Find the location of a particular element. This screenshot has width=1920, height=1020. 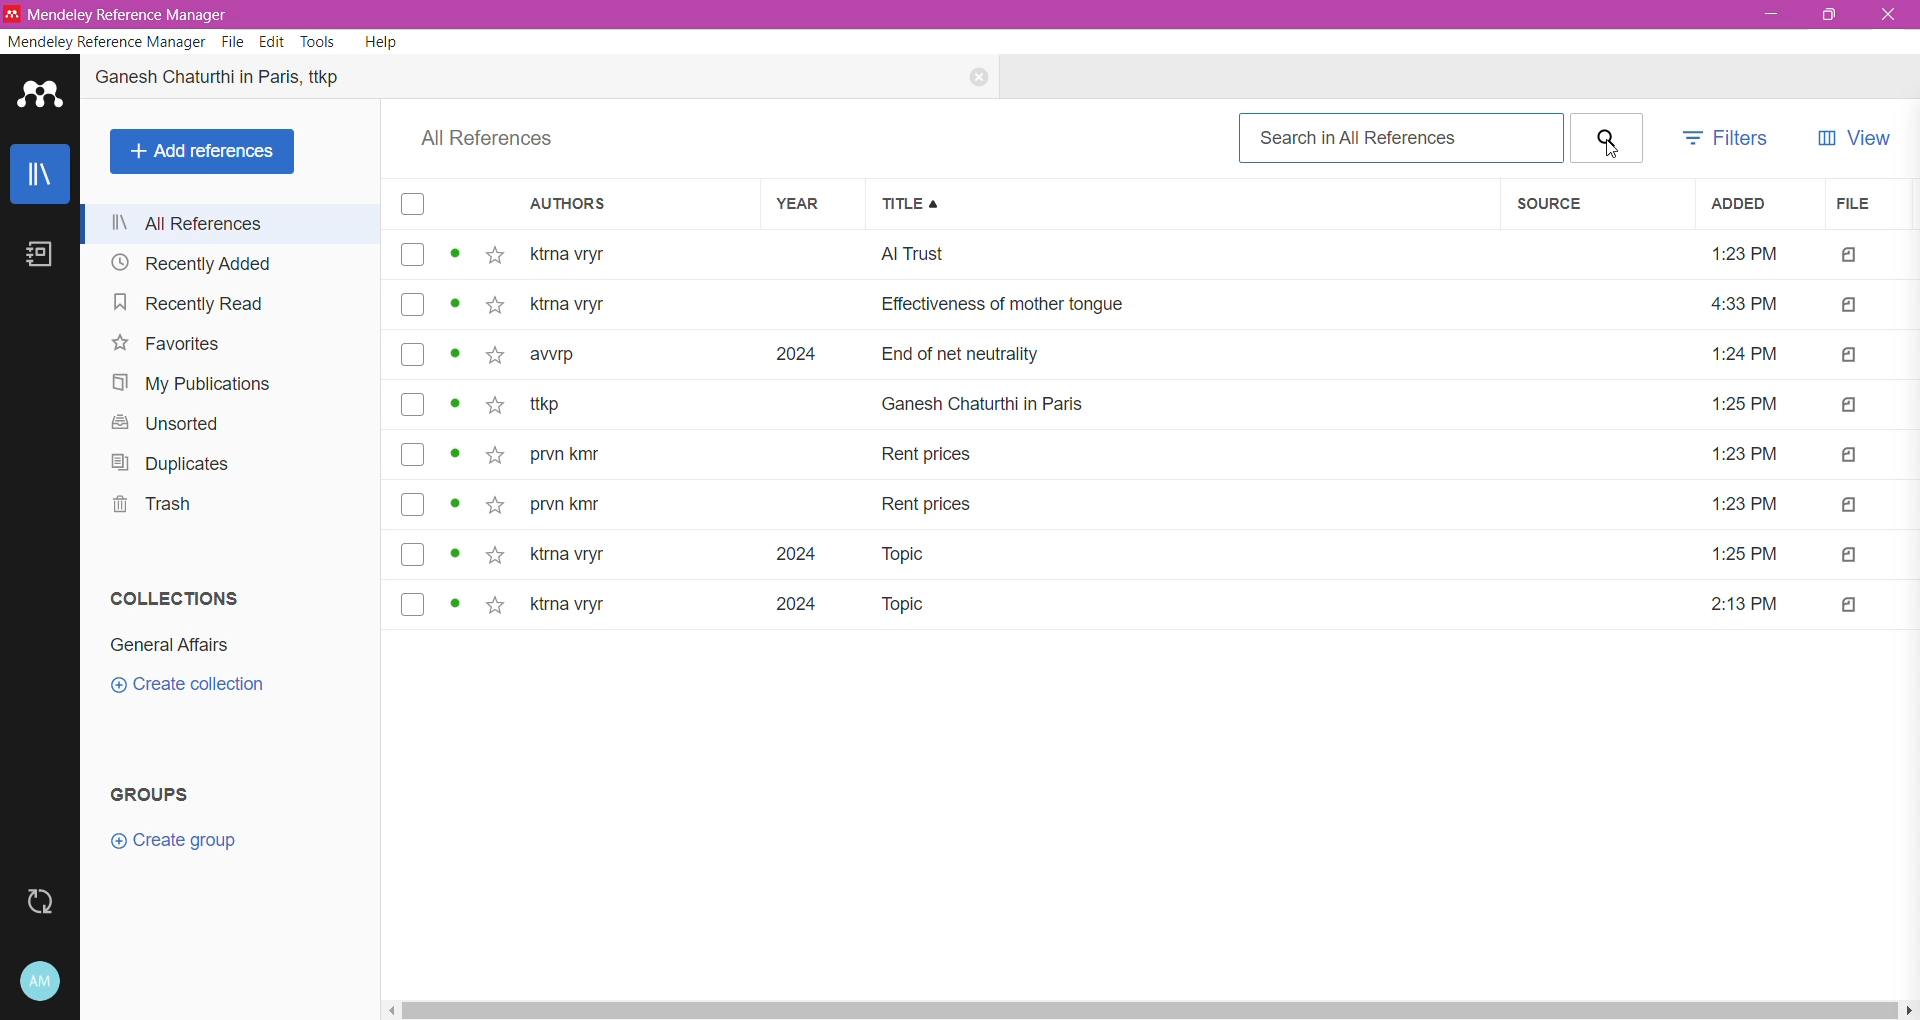

All References is located at coordinates (496, 139).